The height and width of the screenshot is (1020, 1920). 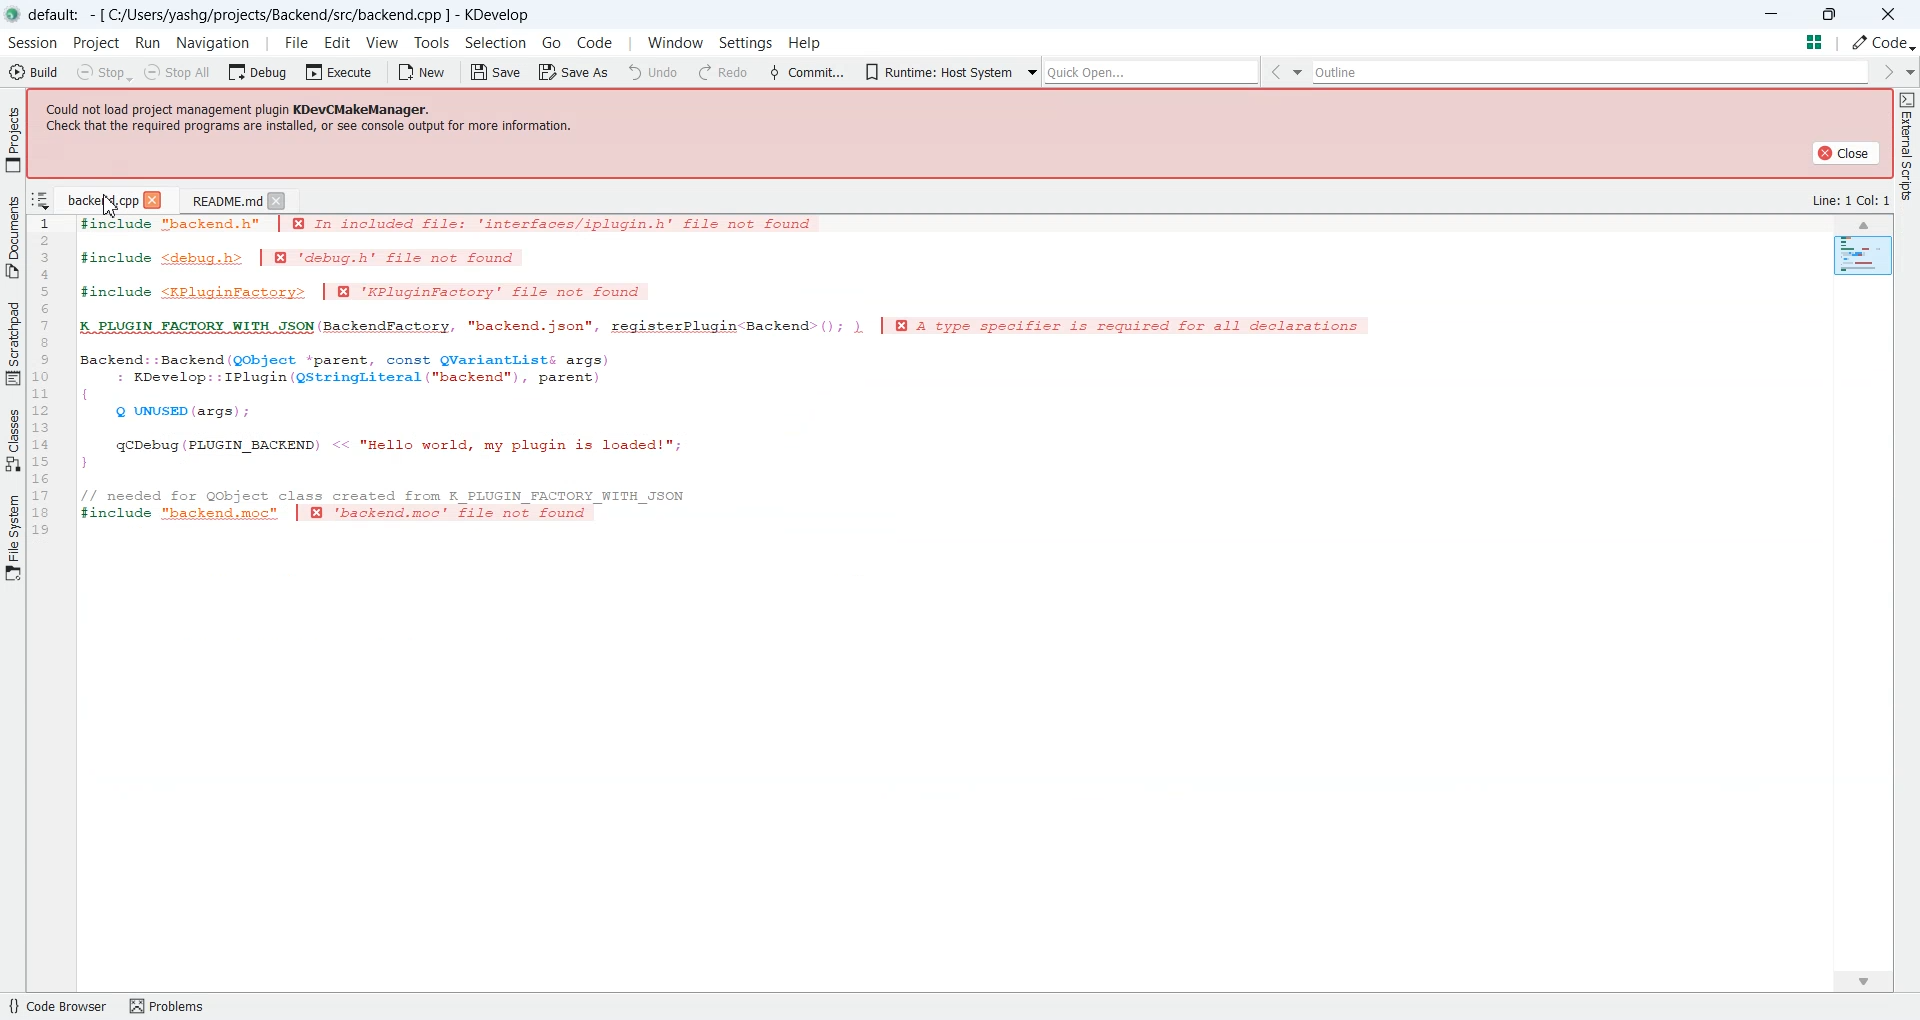 What do you see at coordinates (978, 72) in the screenshot?
I see `Go back` at bounding box center [978, 72].